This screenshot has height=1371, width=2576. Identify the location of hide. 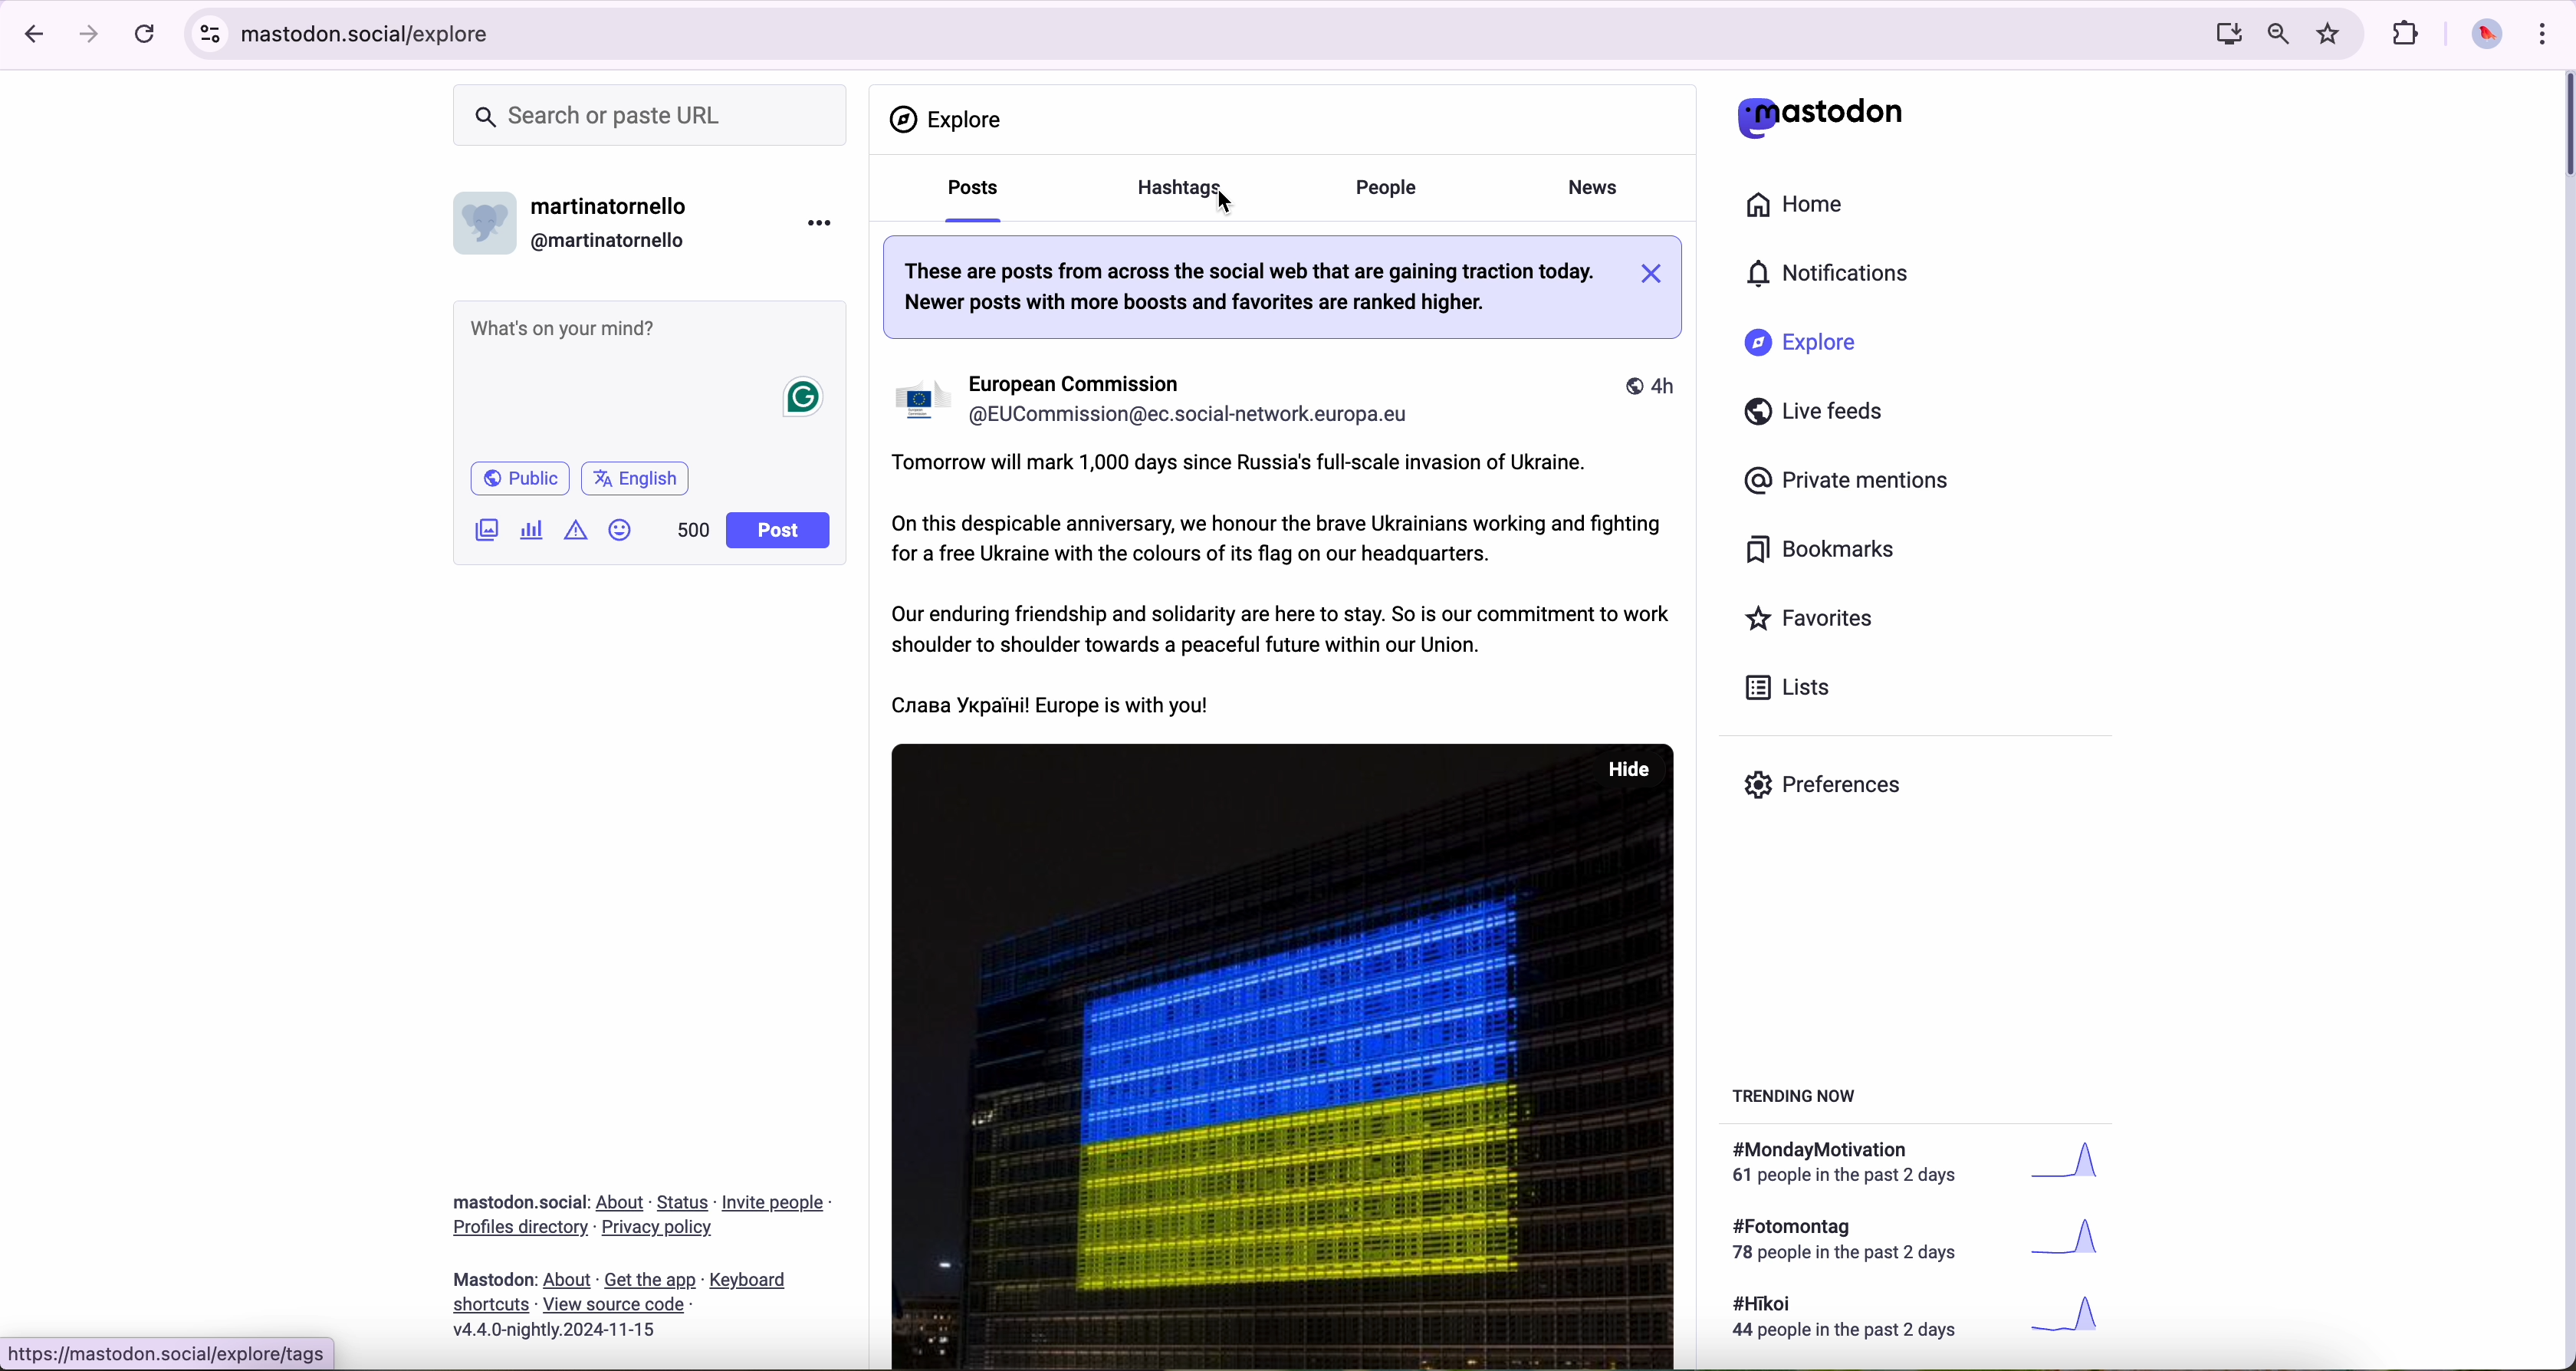
(1628, 766).